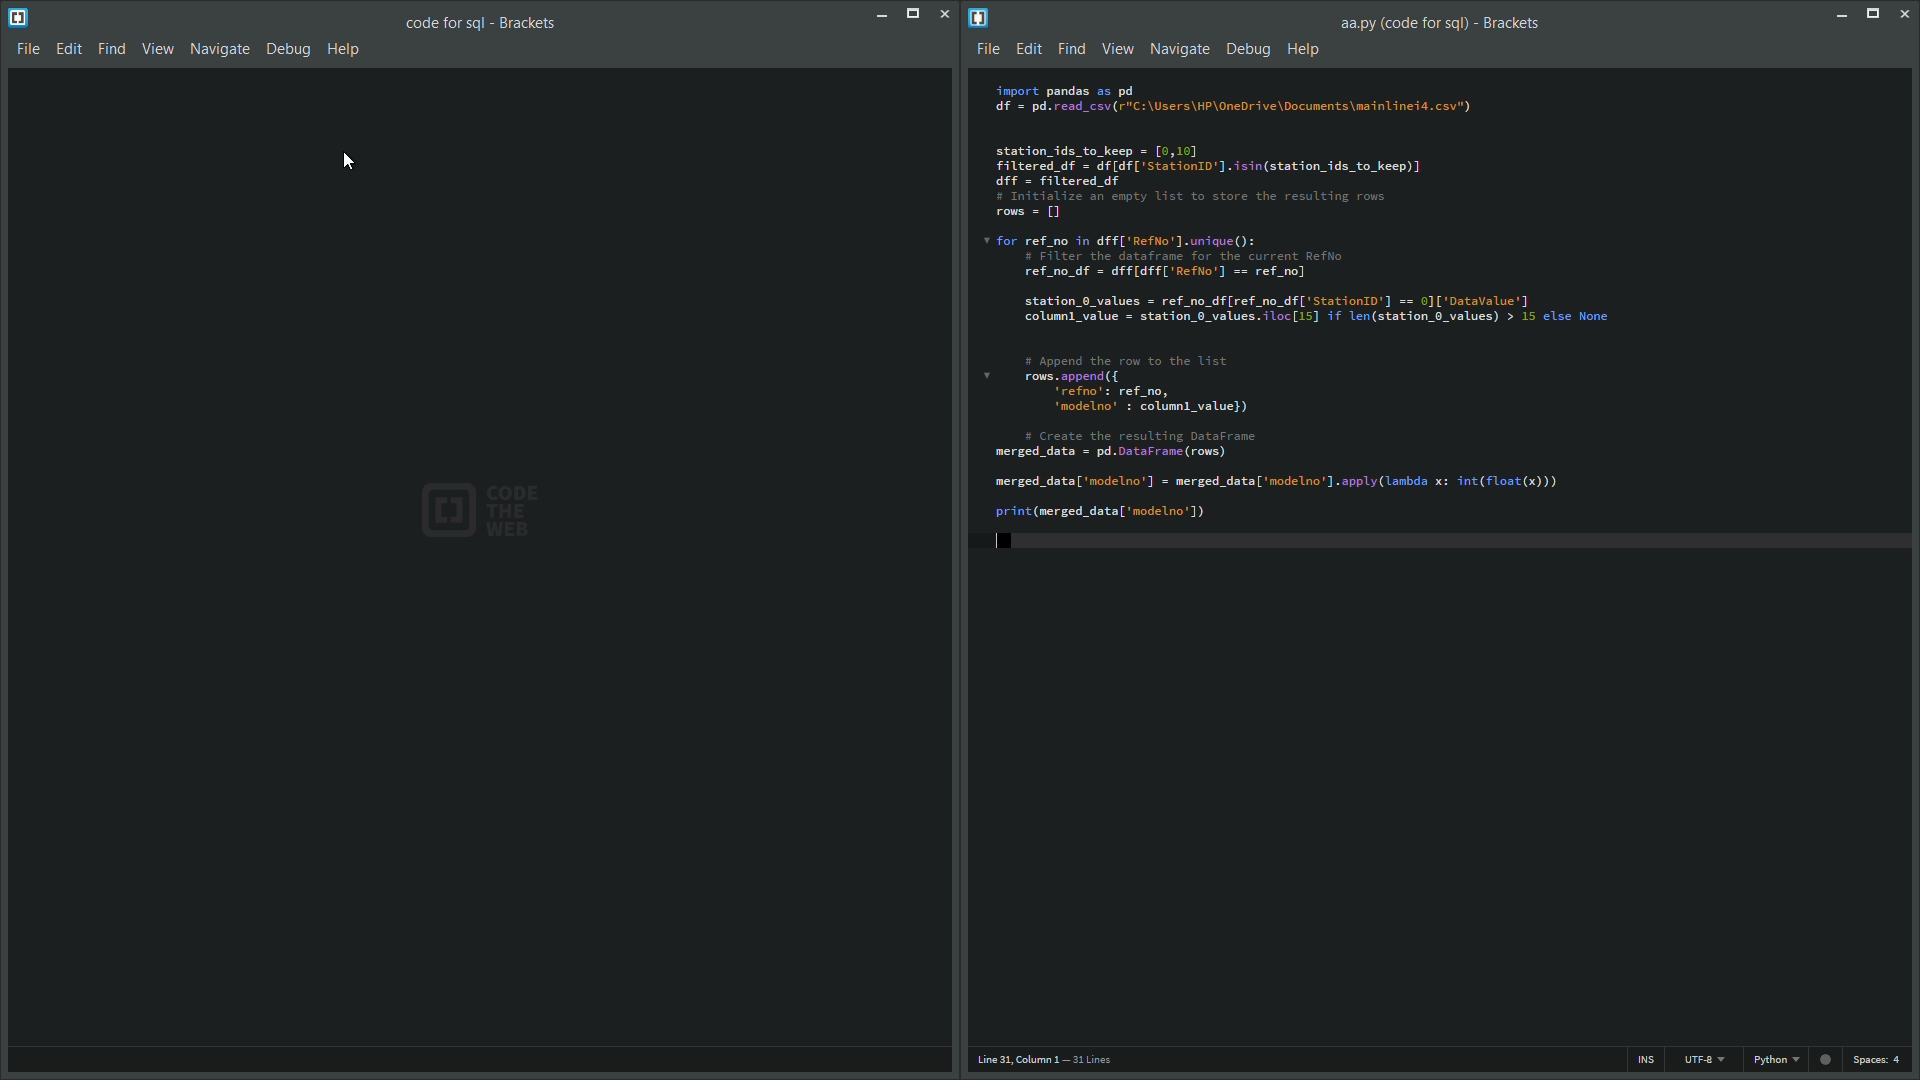 Image resolution: width=1920 pixels, height=1080 pixels. I want to click on Debug, so click(1250, 49).